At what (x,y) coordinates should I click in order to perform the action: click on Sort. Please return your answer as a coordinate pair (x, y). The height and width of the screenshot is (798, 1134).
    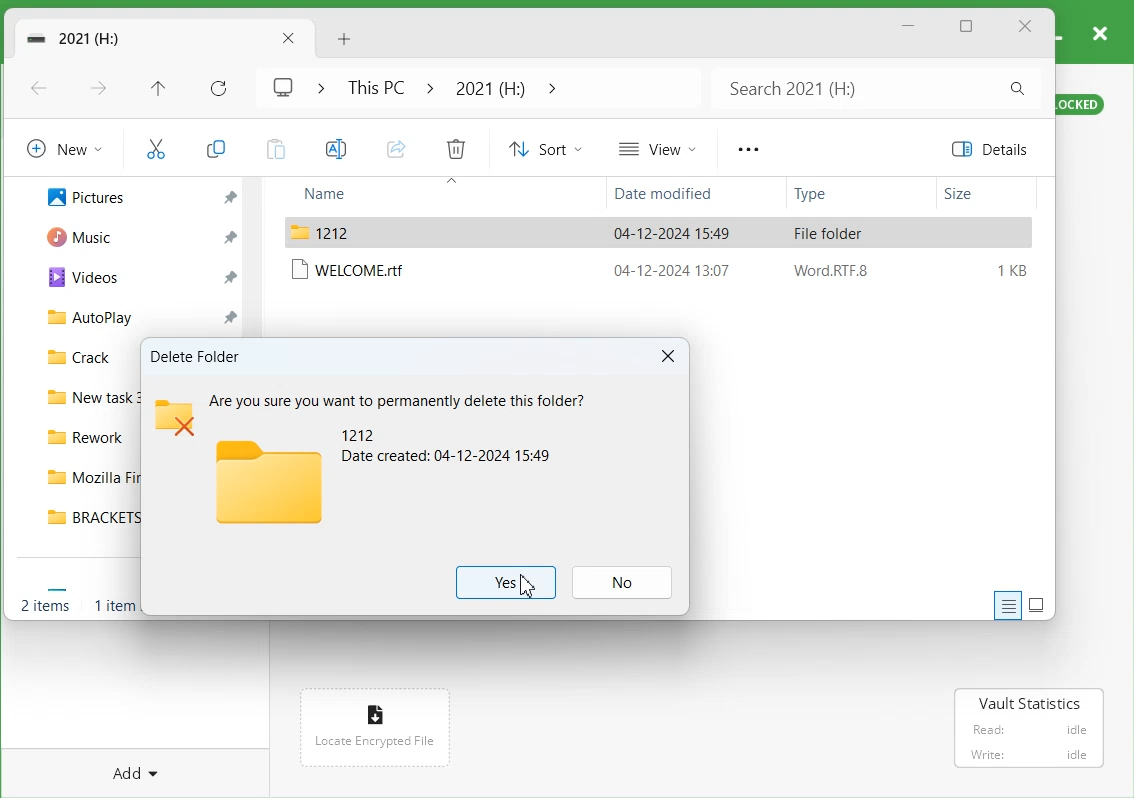
    Looking at the image, I should click on (545, 148).